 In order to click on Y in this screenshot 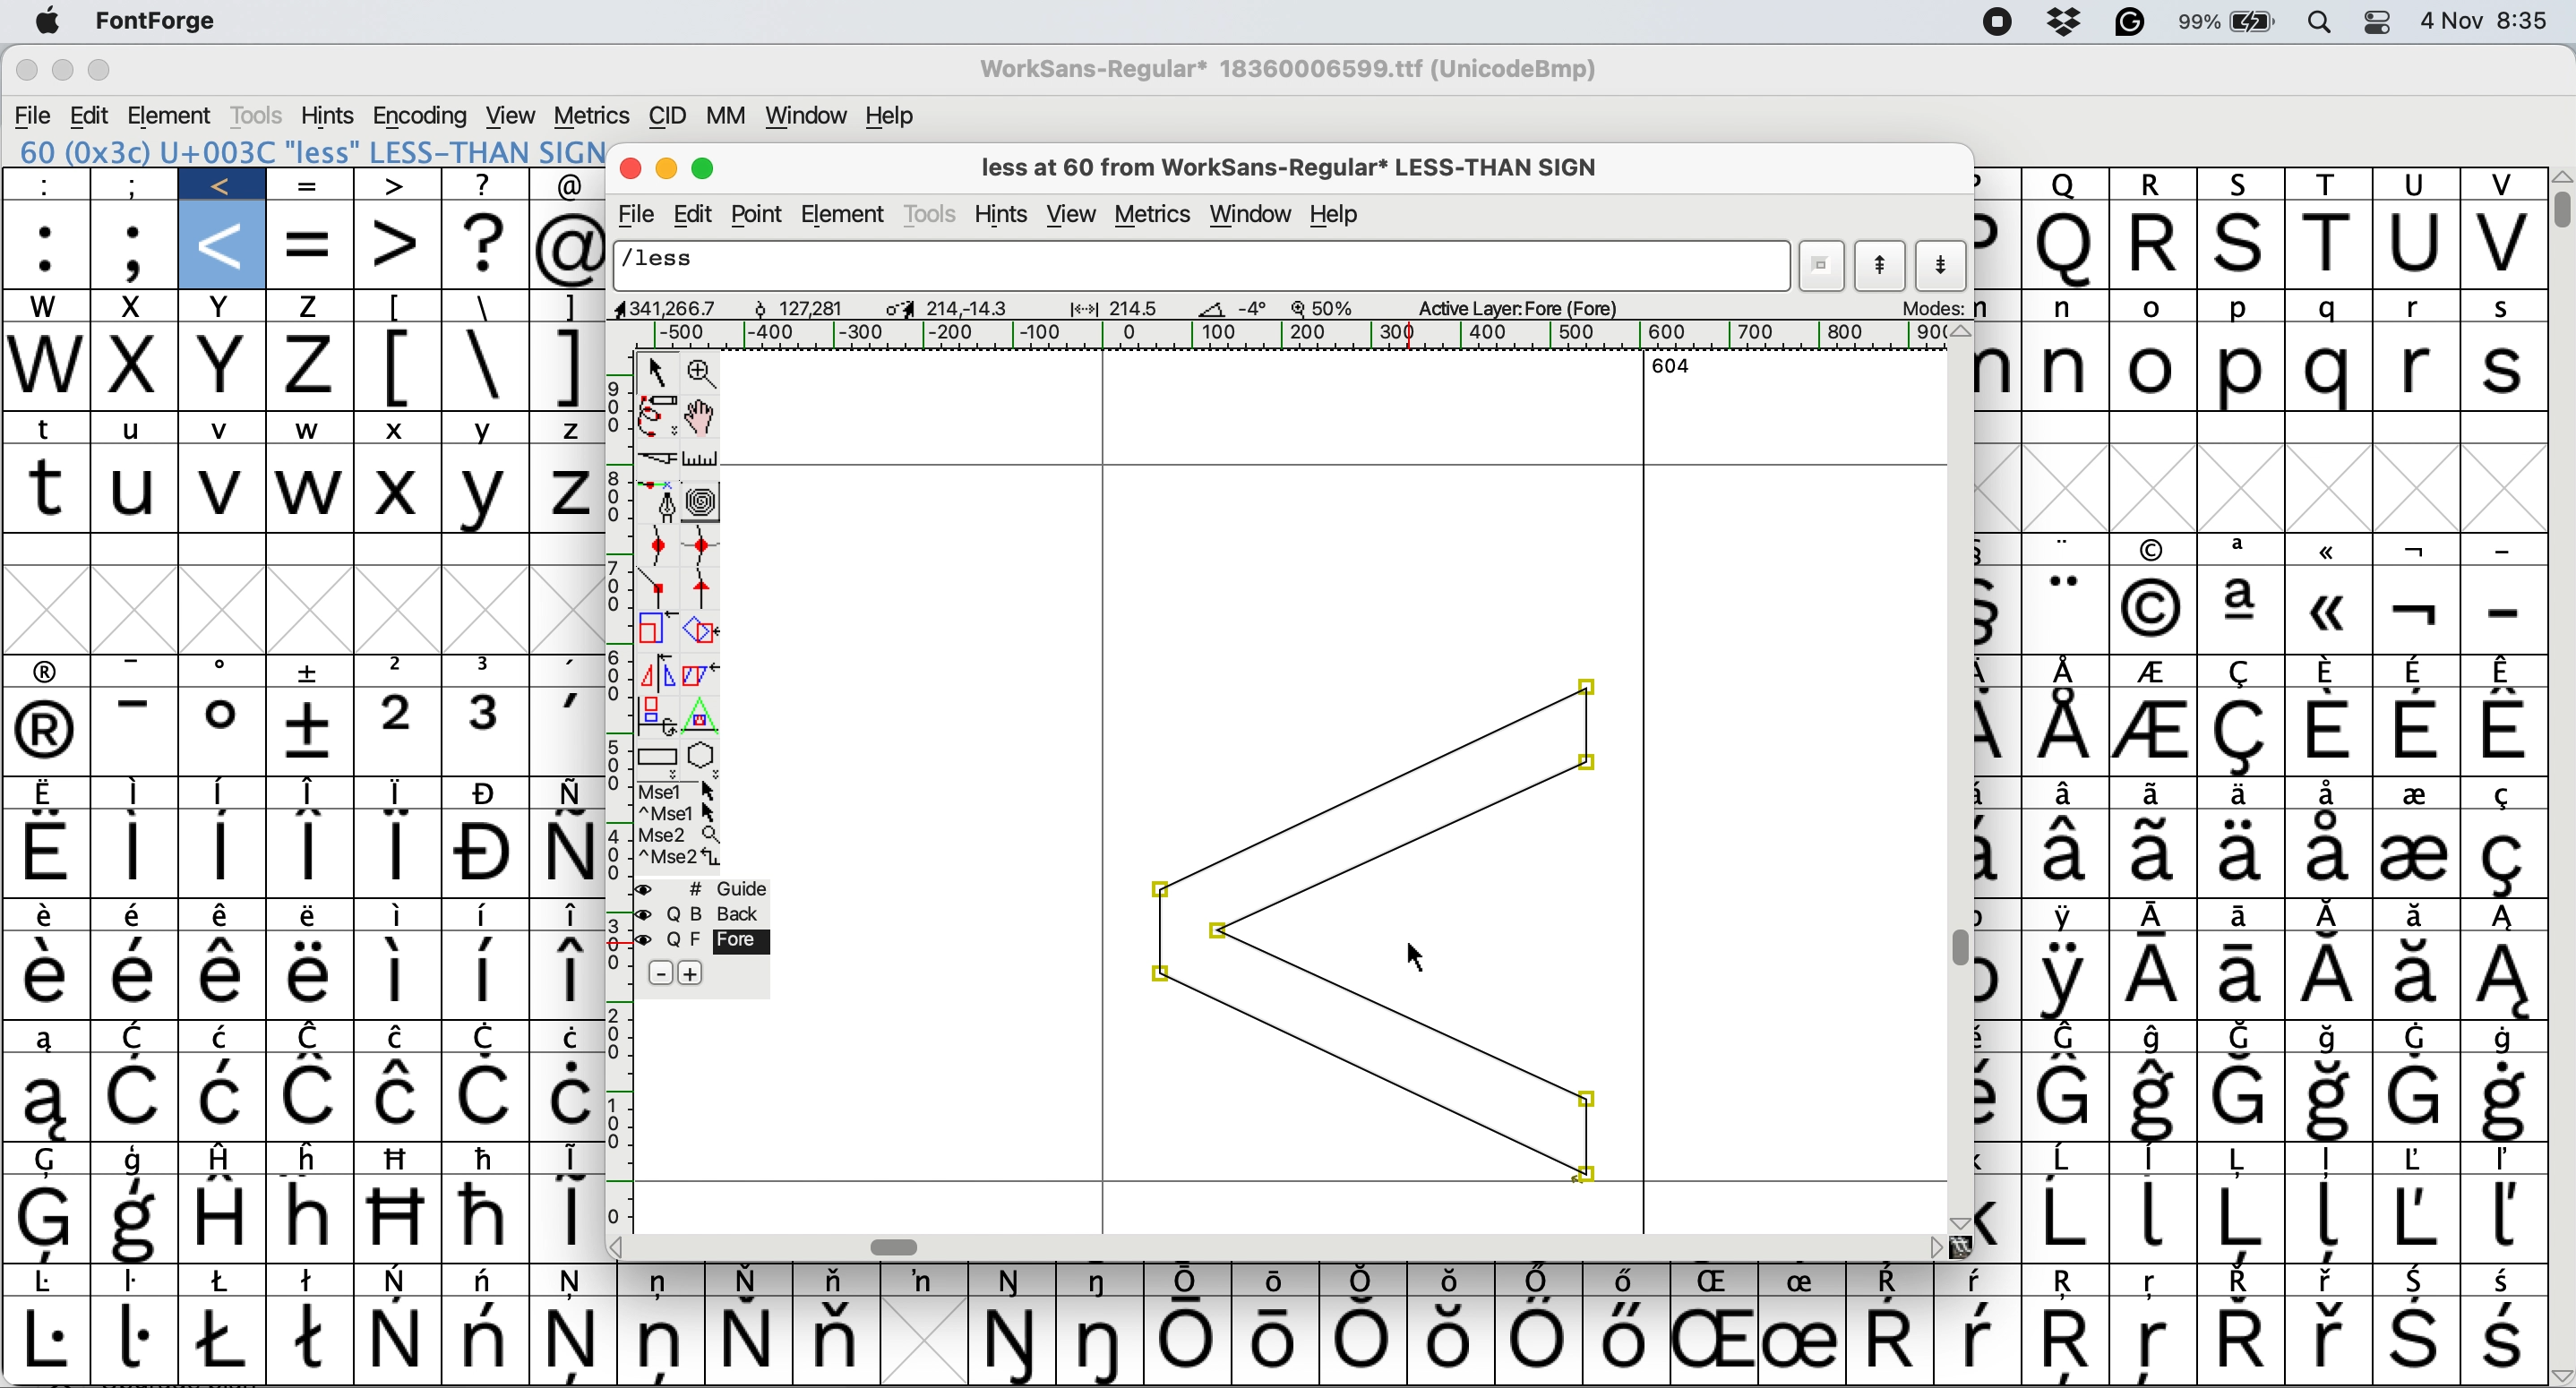, I will do `click(490, 492)`.